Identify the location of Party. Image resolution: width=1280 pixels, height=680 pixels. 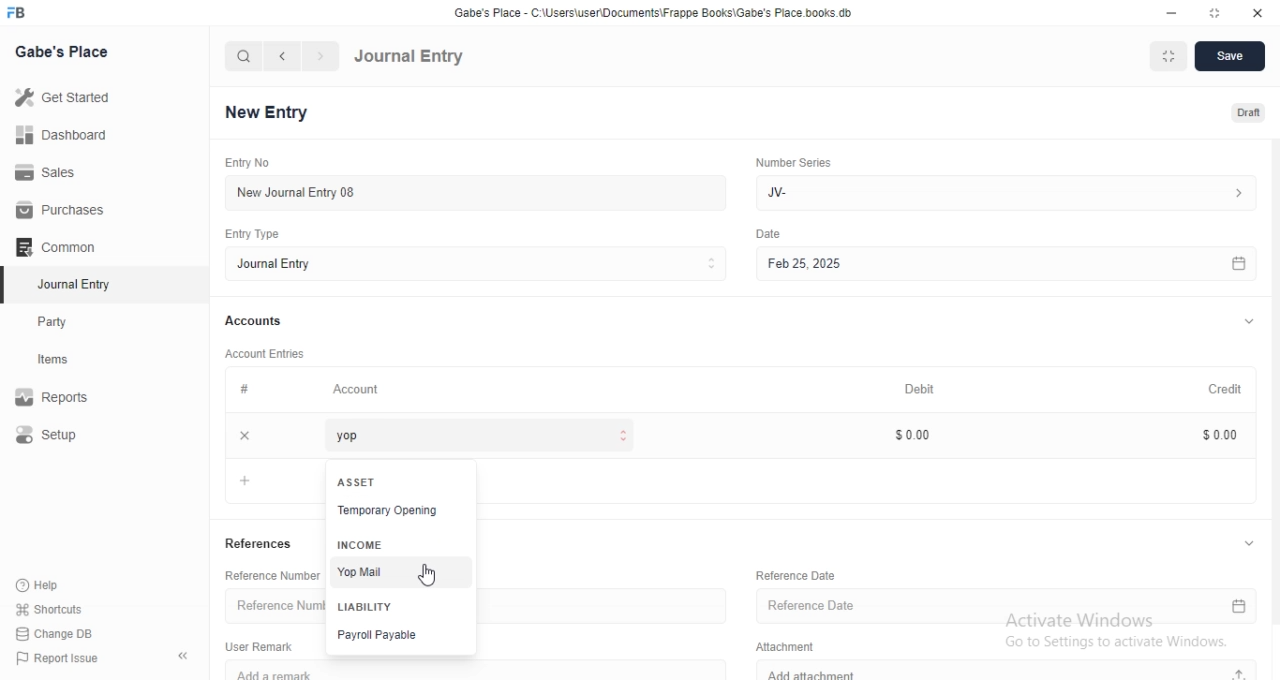
(72, 322).